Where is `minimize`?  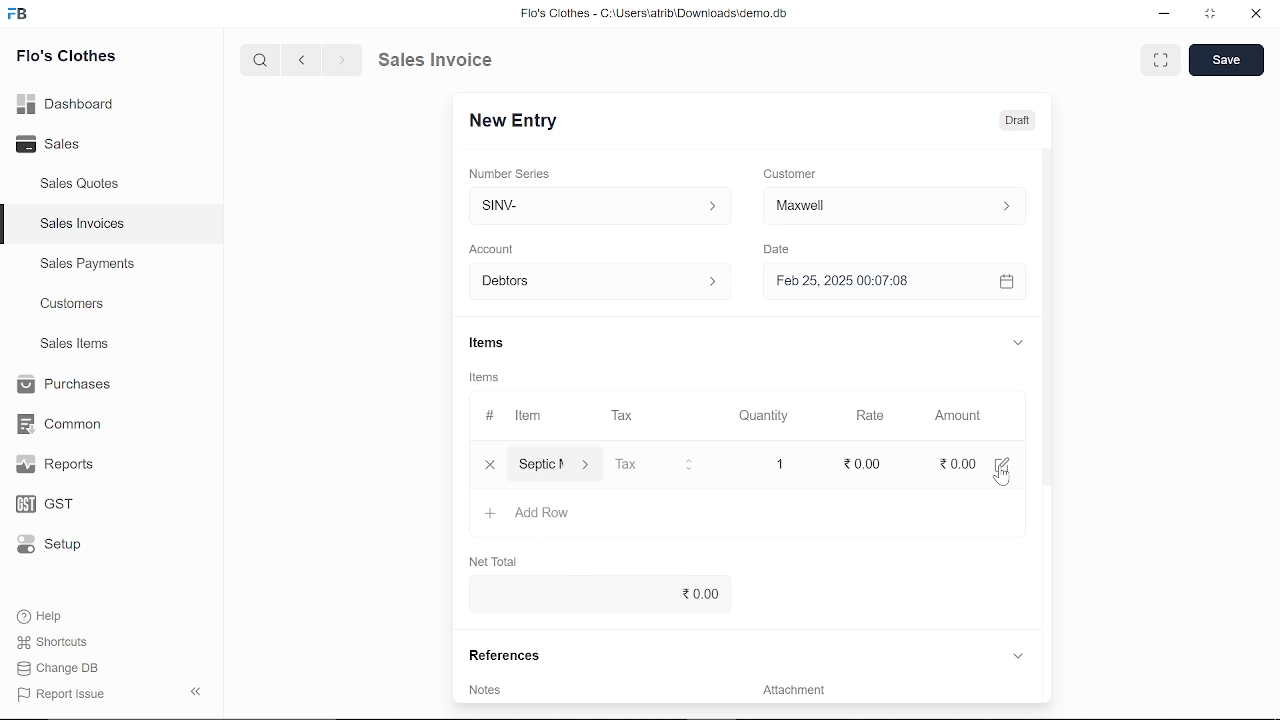
minimize is located at coordinates (1160, 14).